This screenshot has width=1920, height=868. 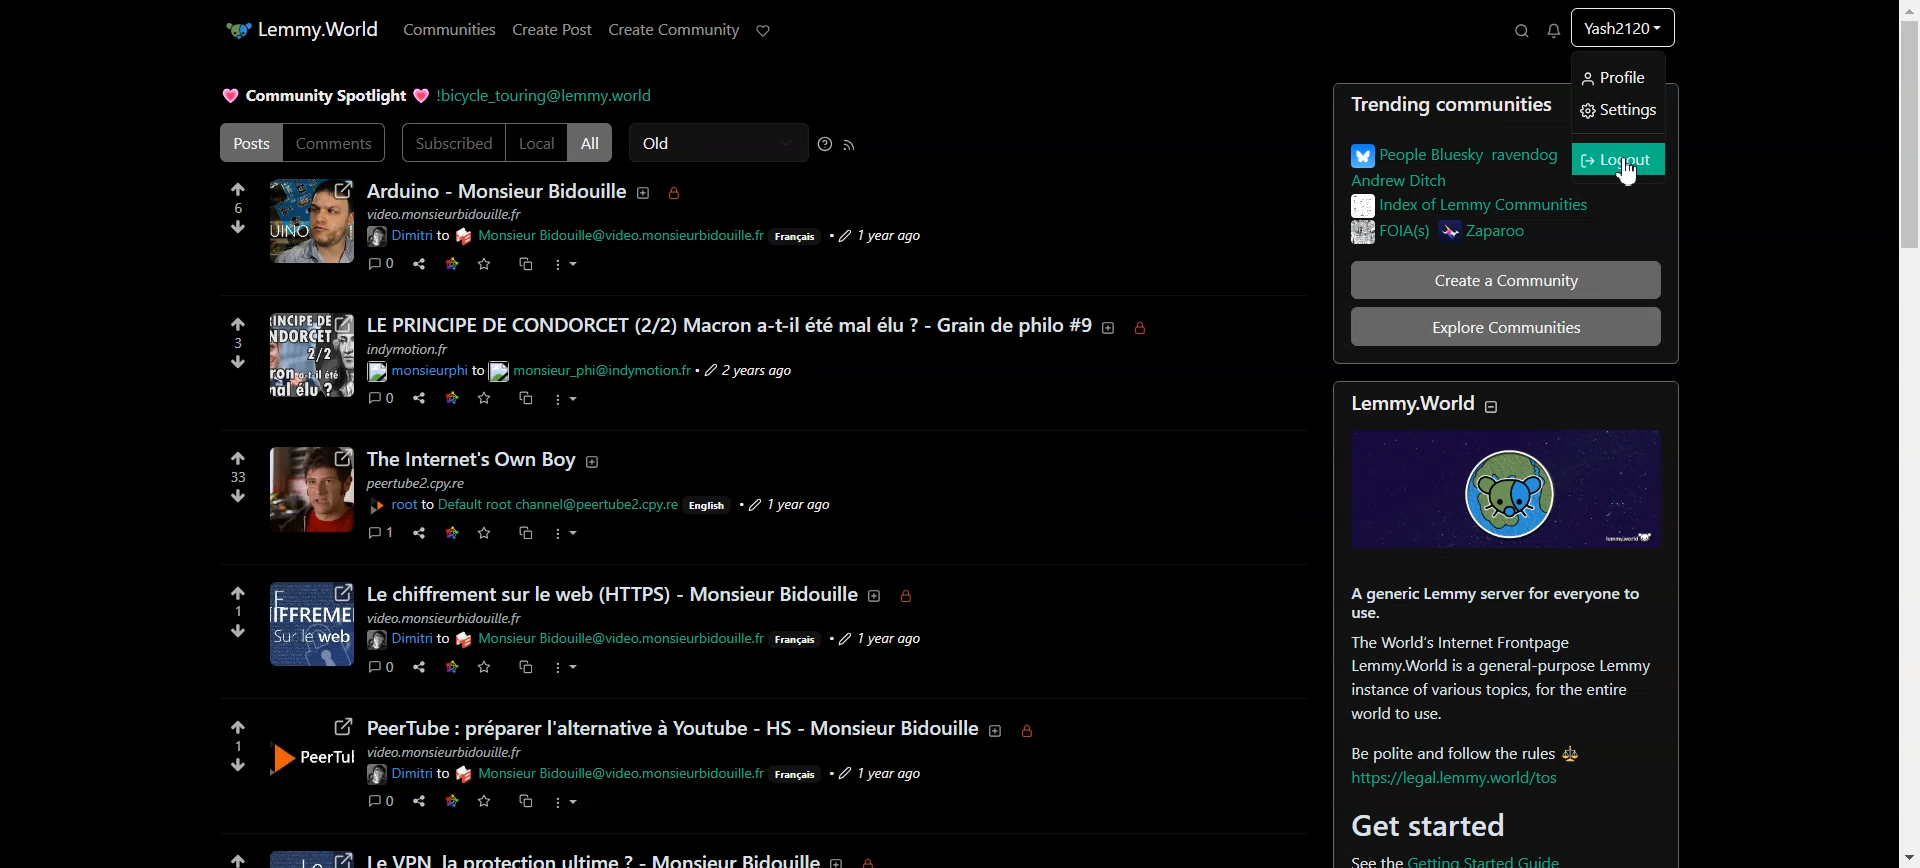 I want to click on Image, so click(x=1495, y=489).